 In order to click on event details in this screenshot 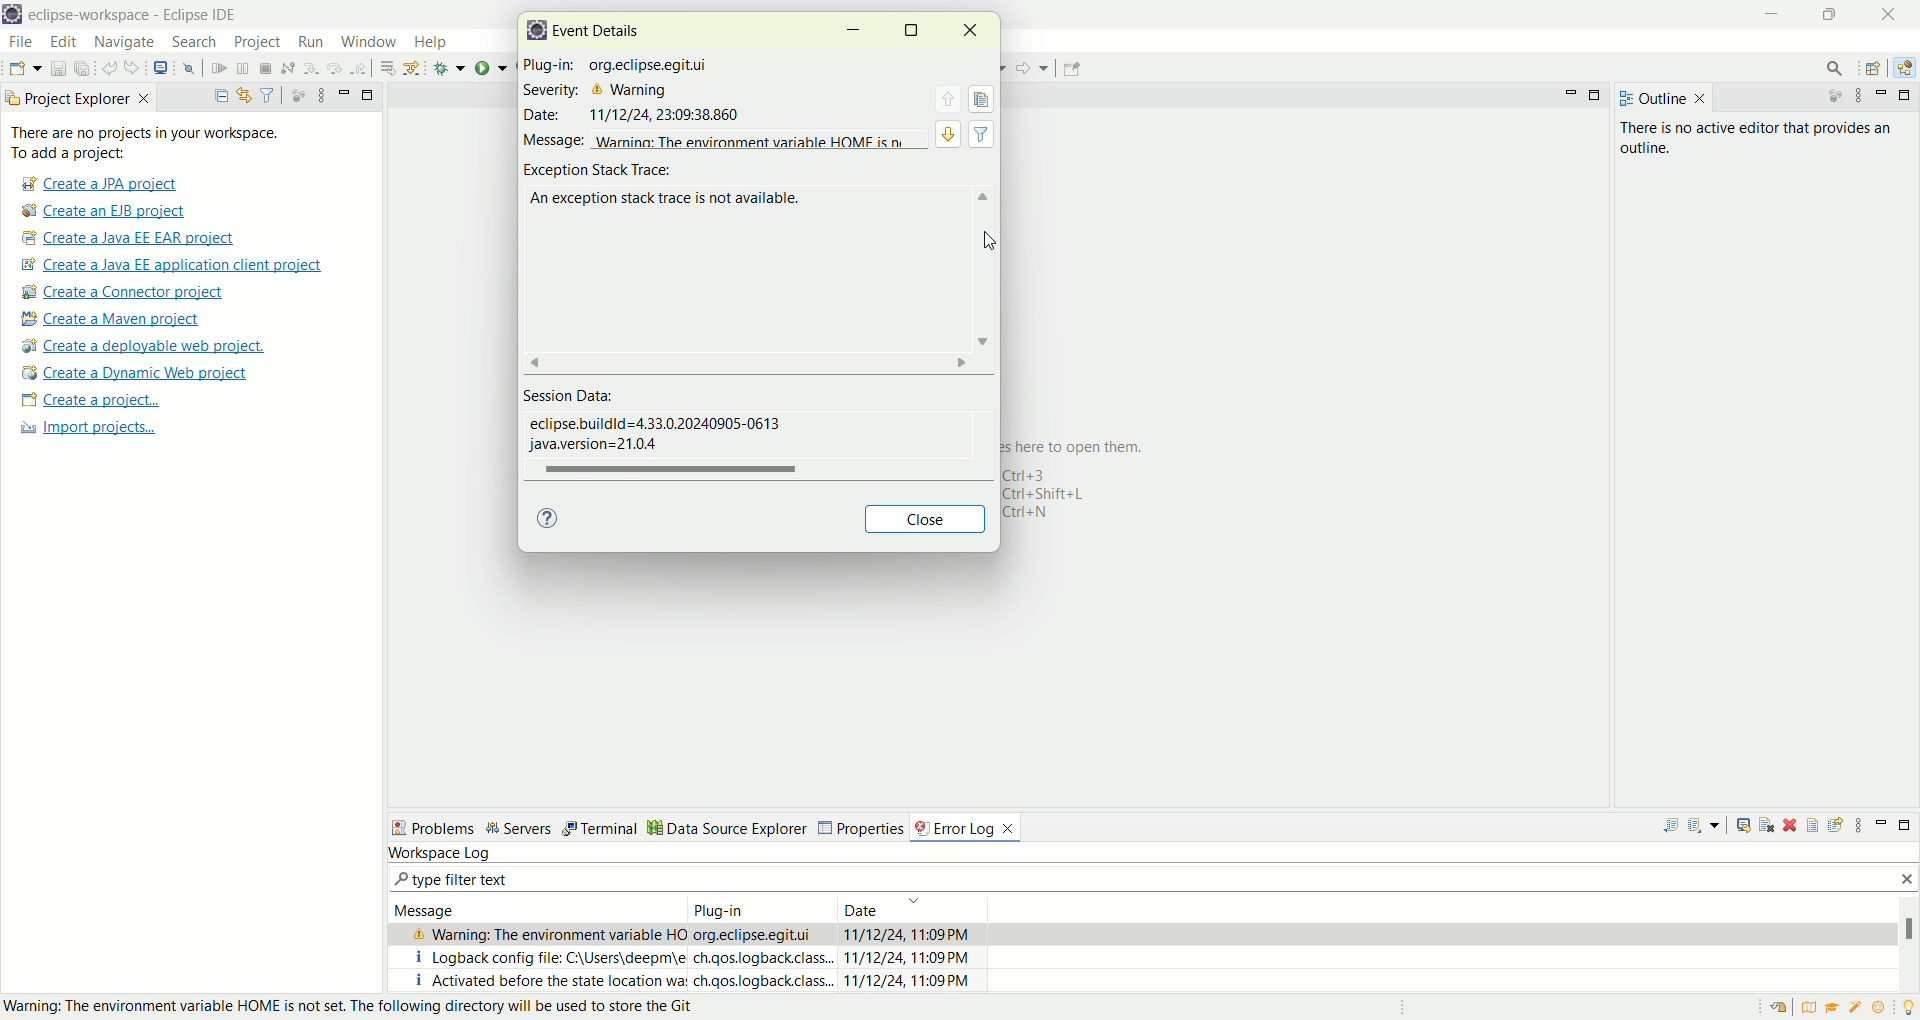, I will do `click(602, 33)`.